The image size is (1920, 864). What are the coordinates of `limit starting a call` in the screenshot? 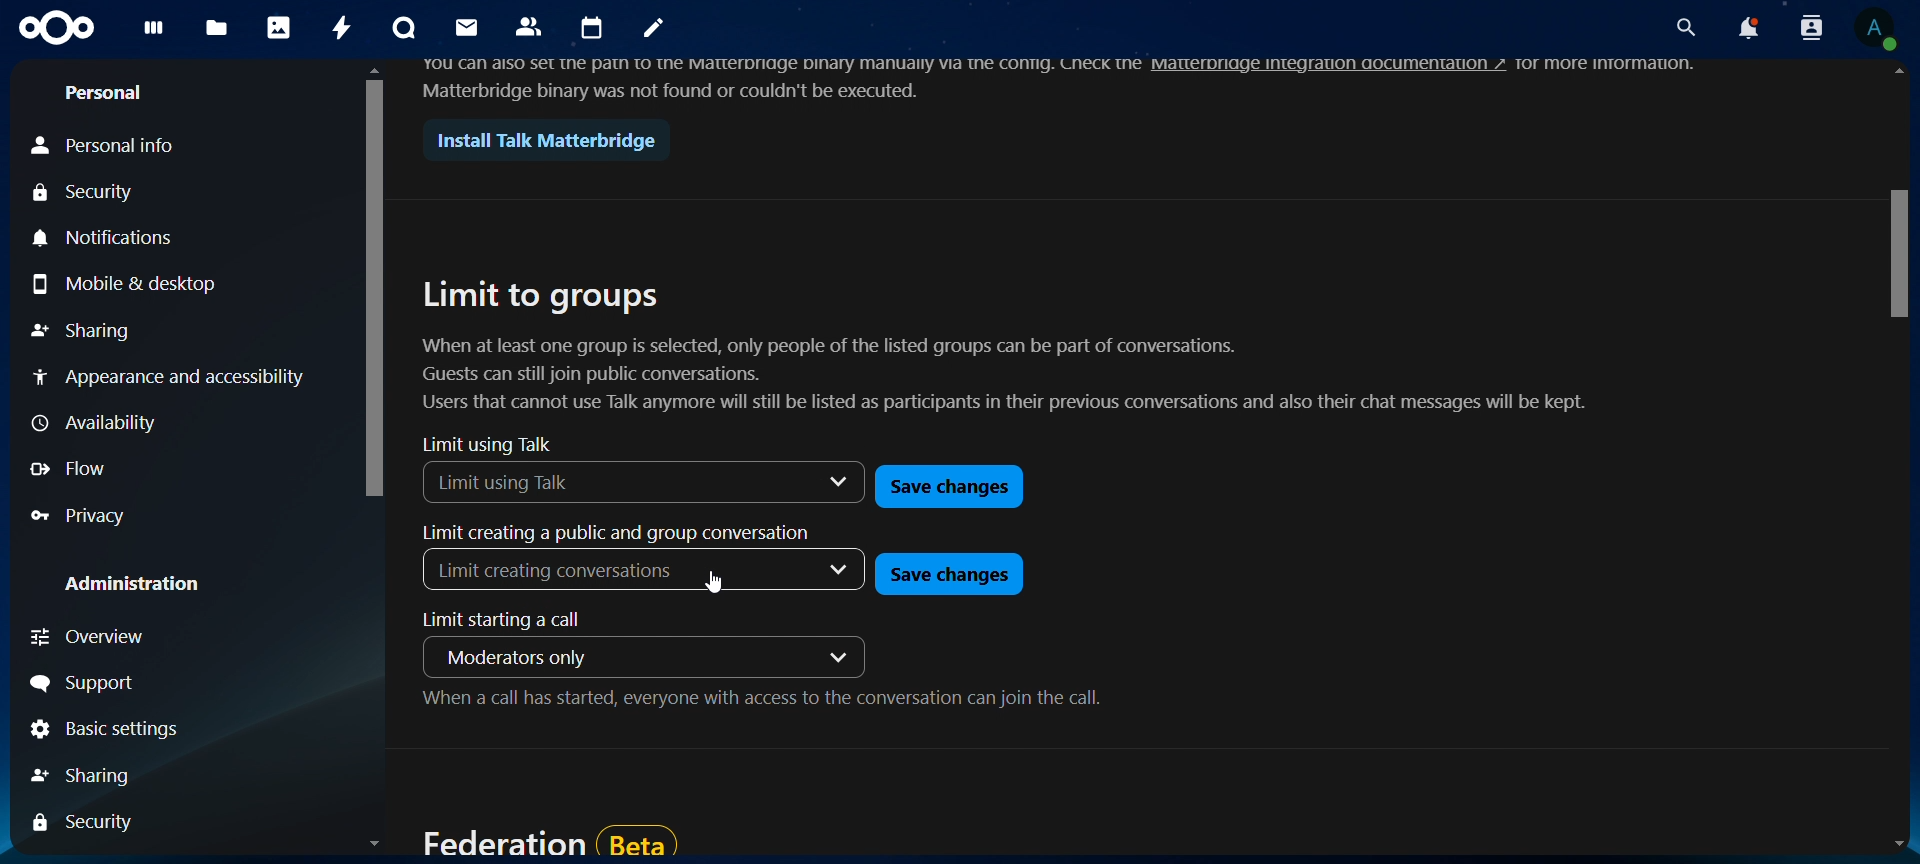 It's located at (510, 618).